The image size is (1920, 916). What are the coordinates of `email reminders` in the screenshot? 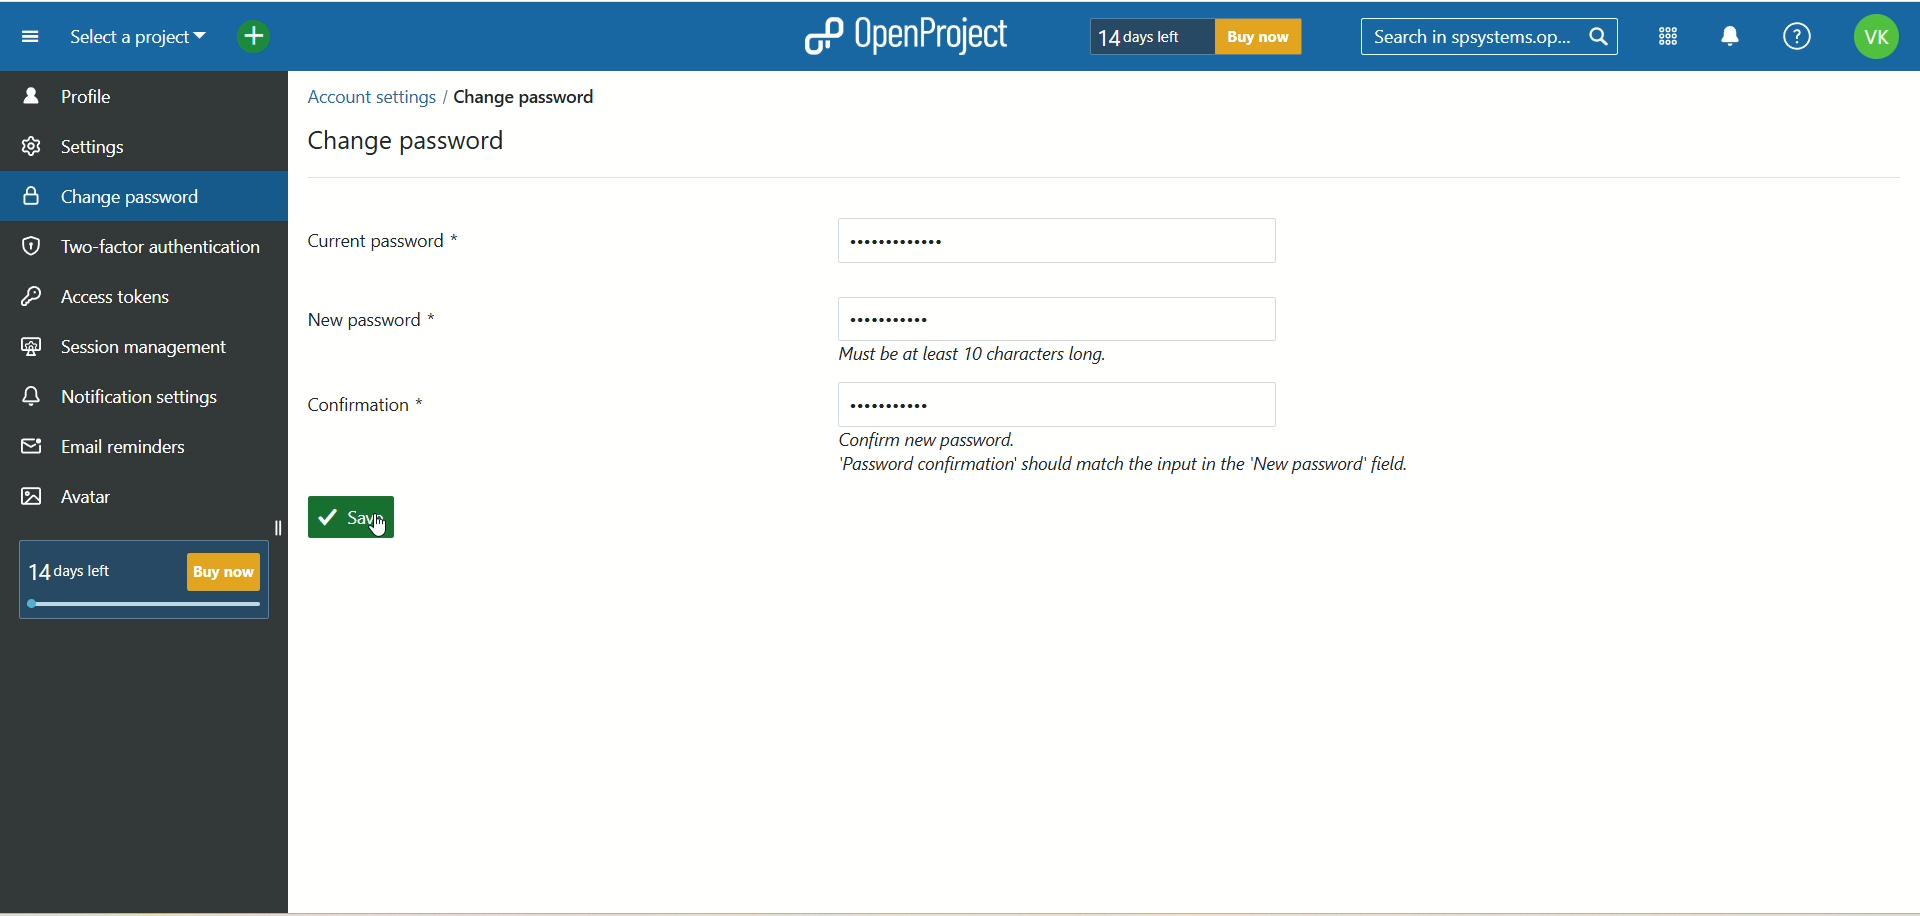 It's located at (110, 451).